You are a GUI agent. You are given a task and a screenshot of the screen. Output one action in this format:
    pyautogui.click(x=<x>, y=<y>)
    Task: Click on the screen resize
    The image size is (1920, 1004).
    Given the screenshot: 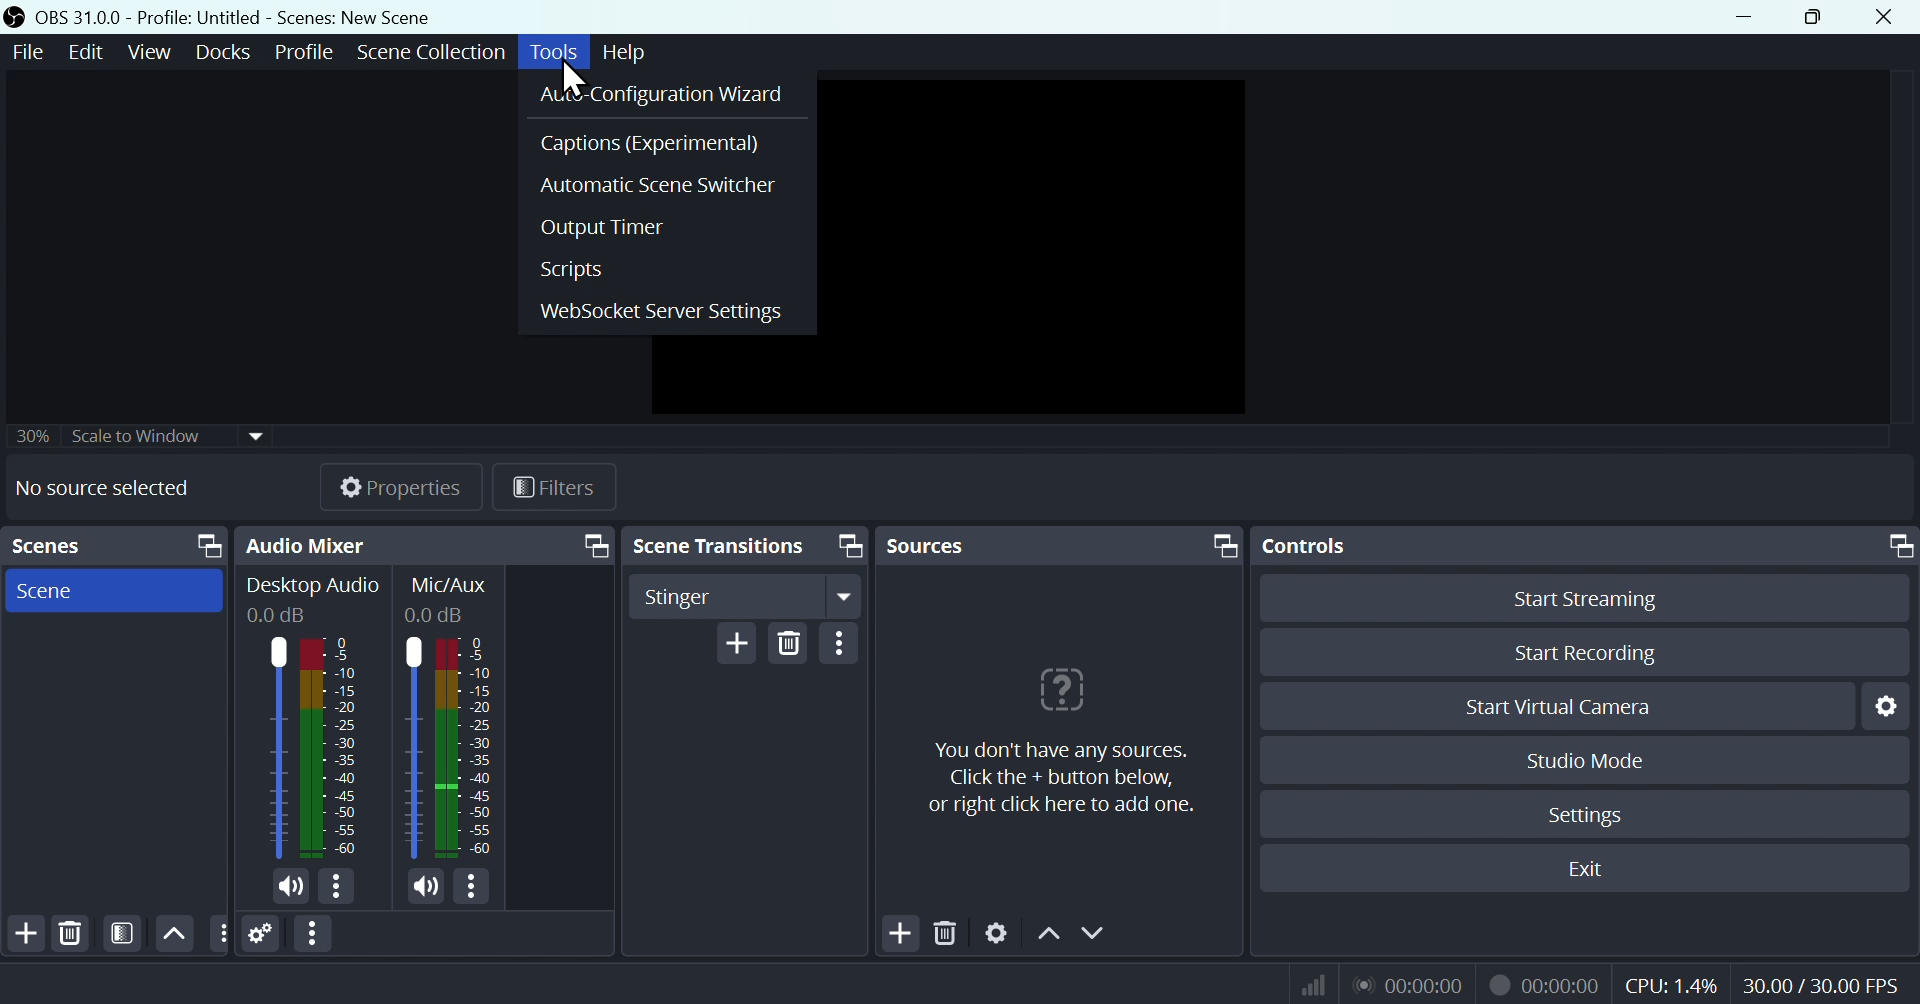 What is the action you would take?
    pyautogui.click(x=1220, y=544)
    